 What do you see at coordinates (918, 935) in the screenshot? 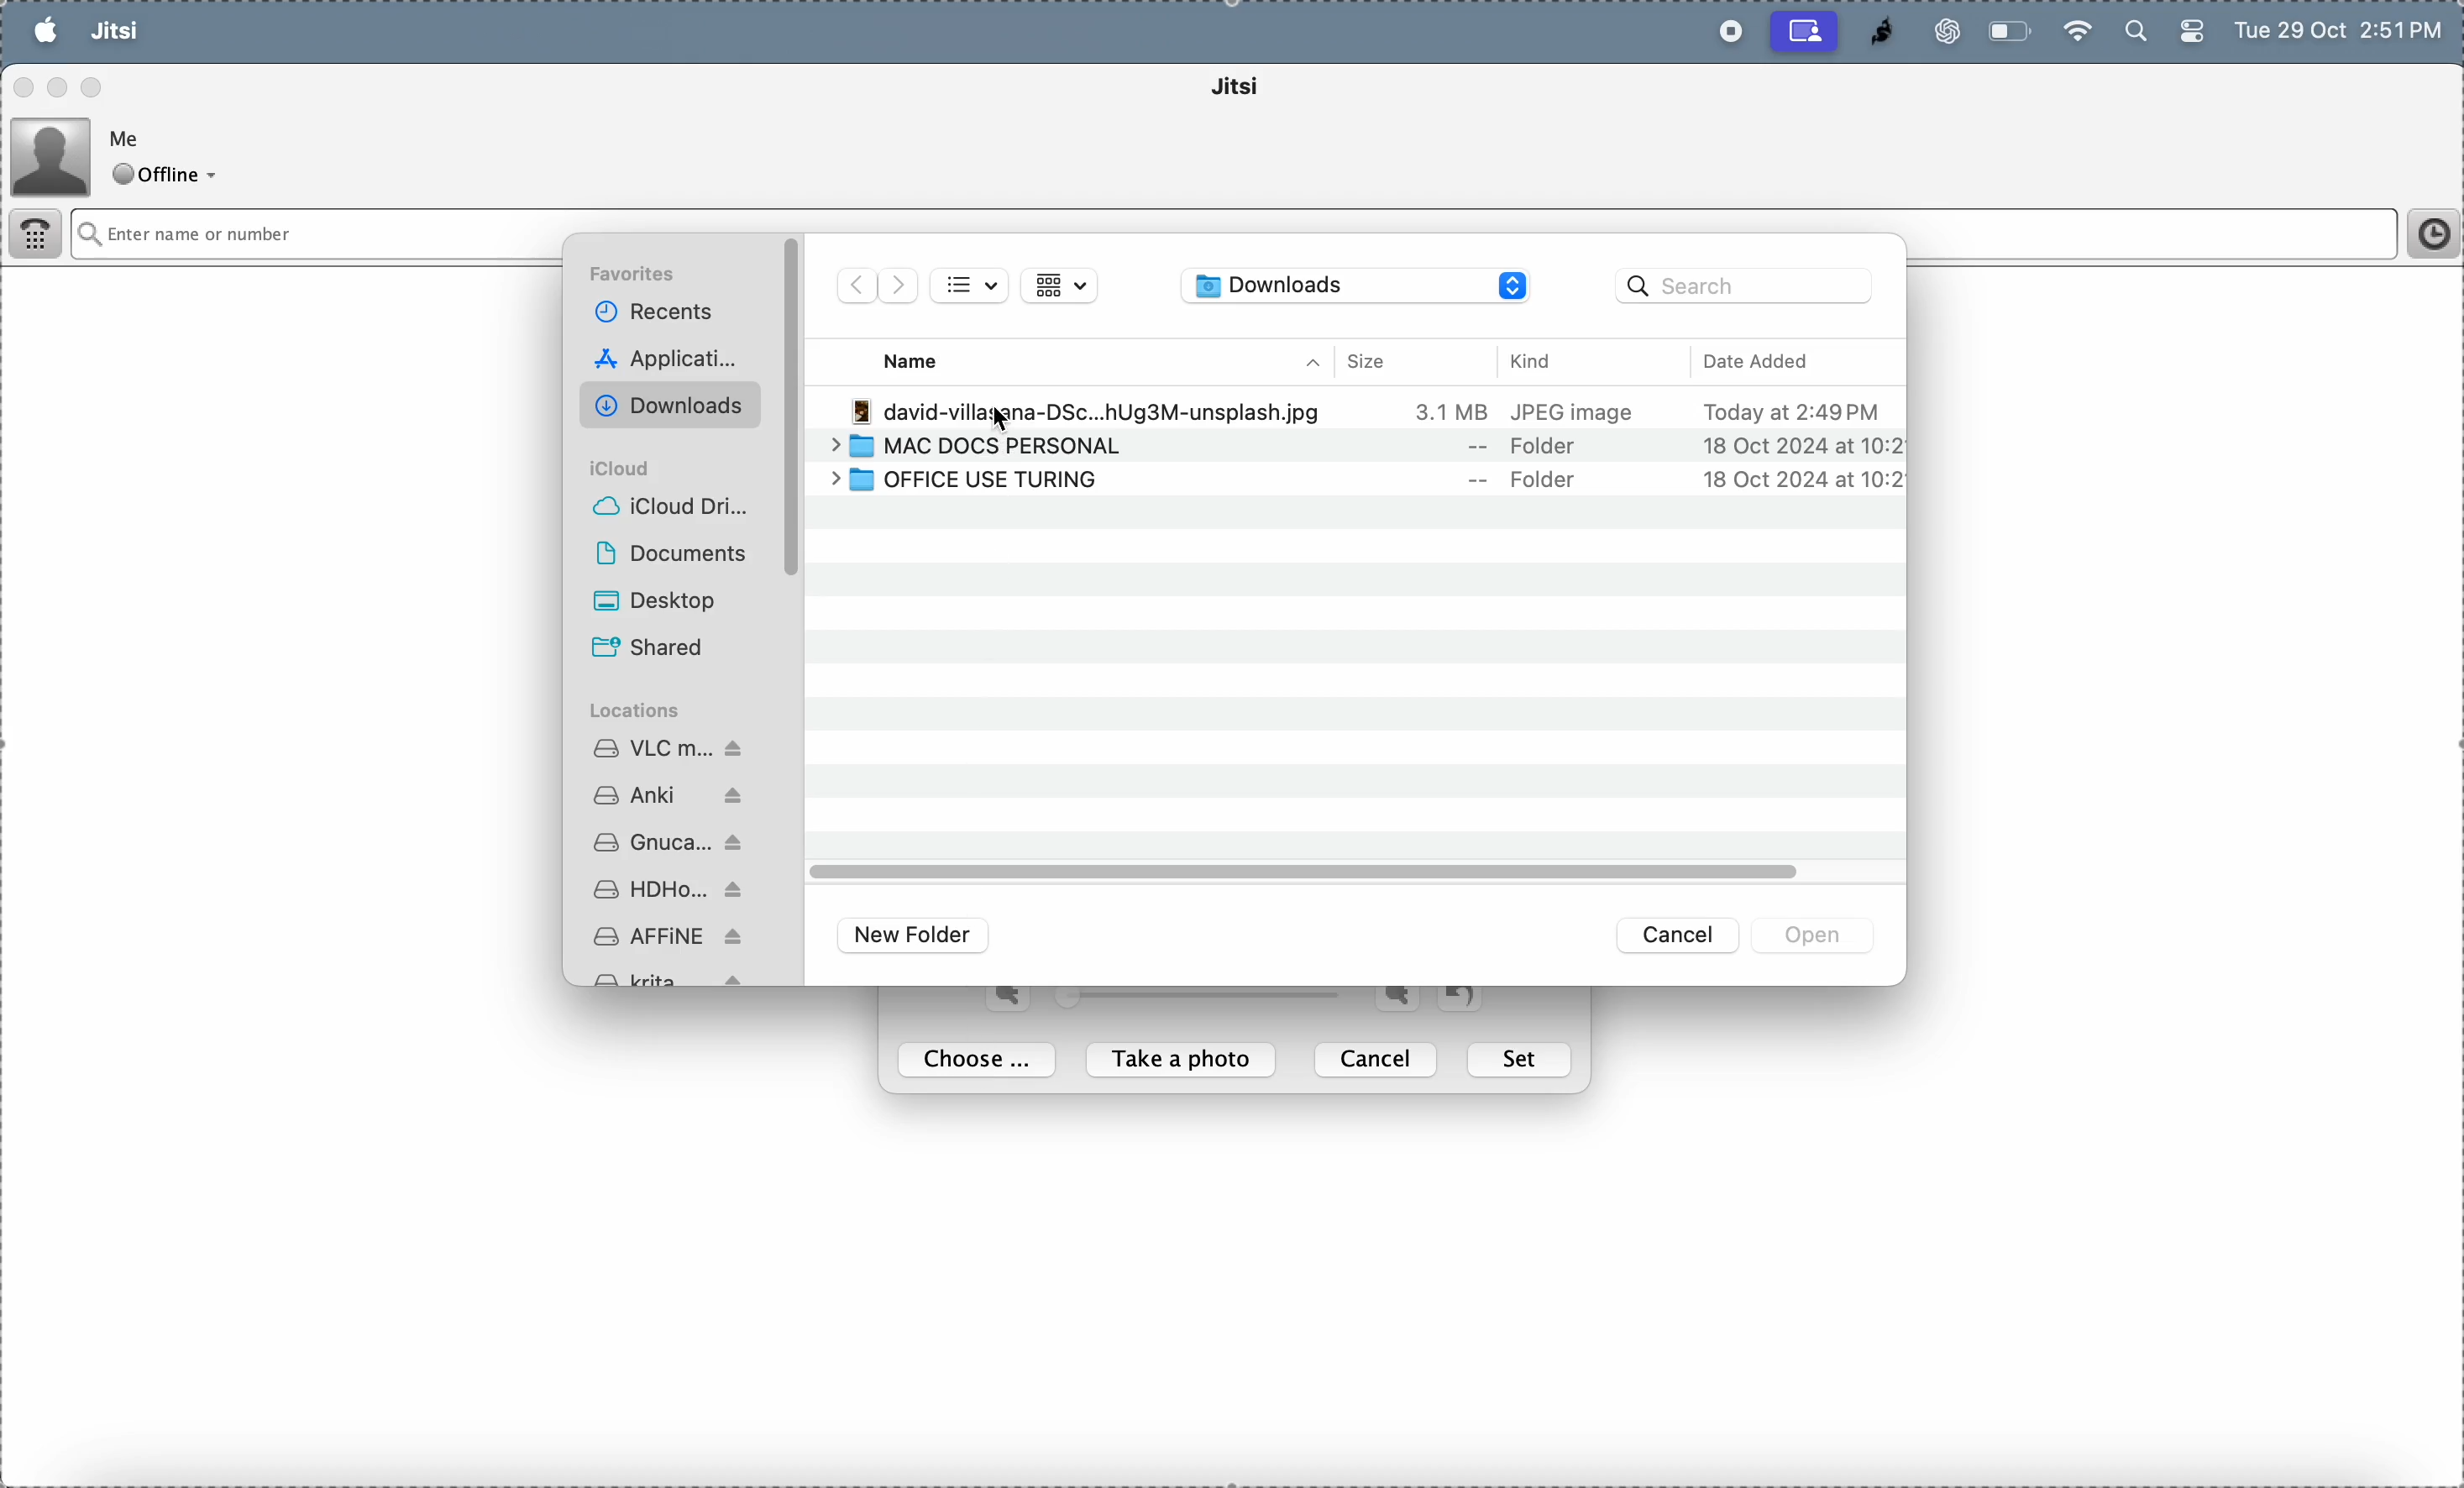
I see `new folder` at bounding box center [918, 935].